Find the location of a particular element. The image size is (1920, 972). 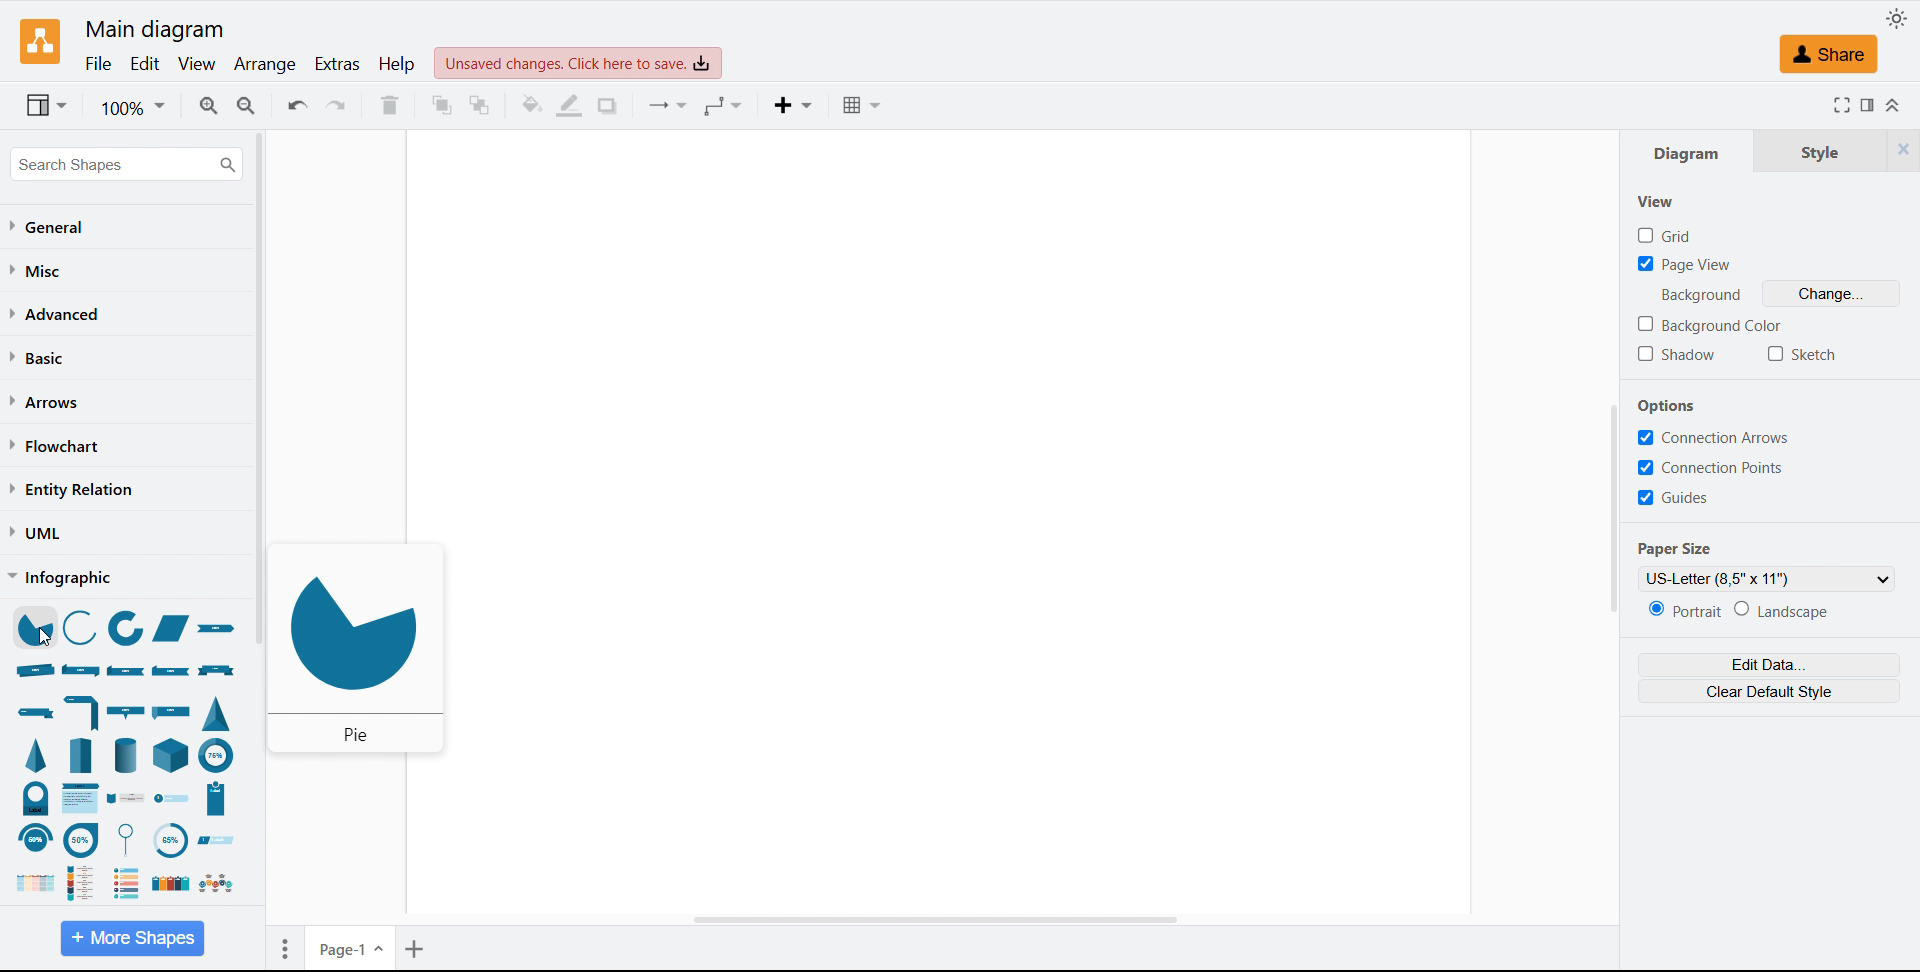

Collapse  is located at coordinates (1895, 106).